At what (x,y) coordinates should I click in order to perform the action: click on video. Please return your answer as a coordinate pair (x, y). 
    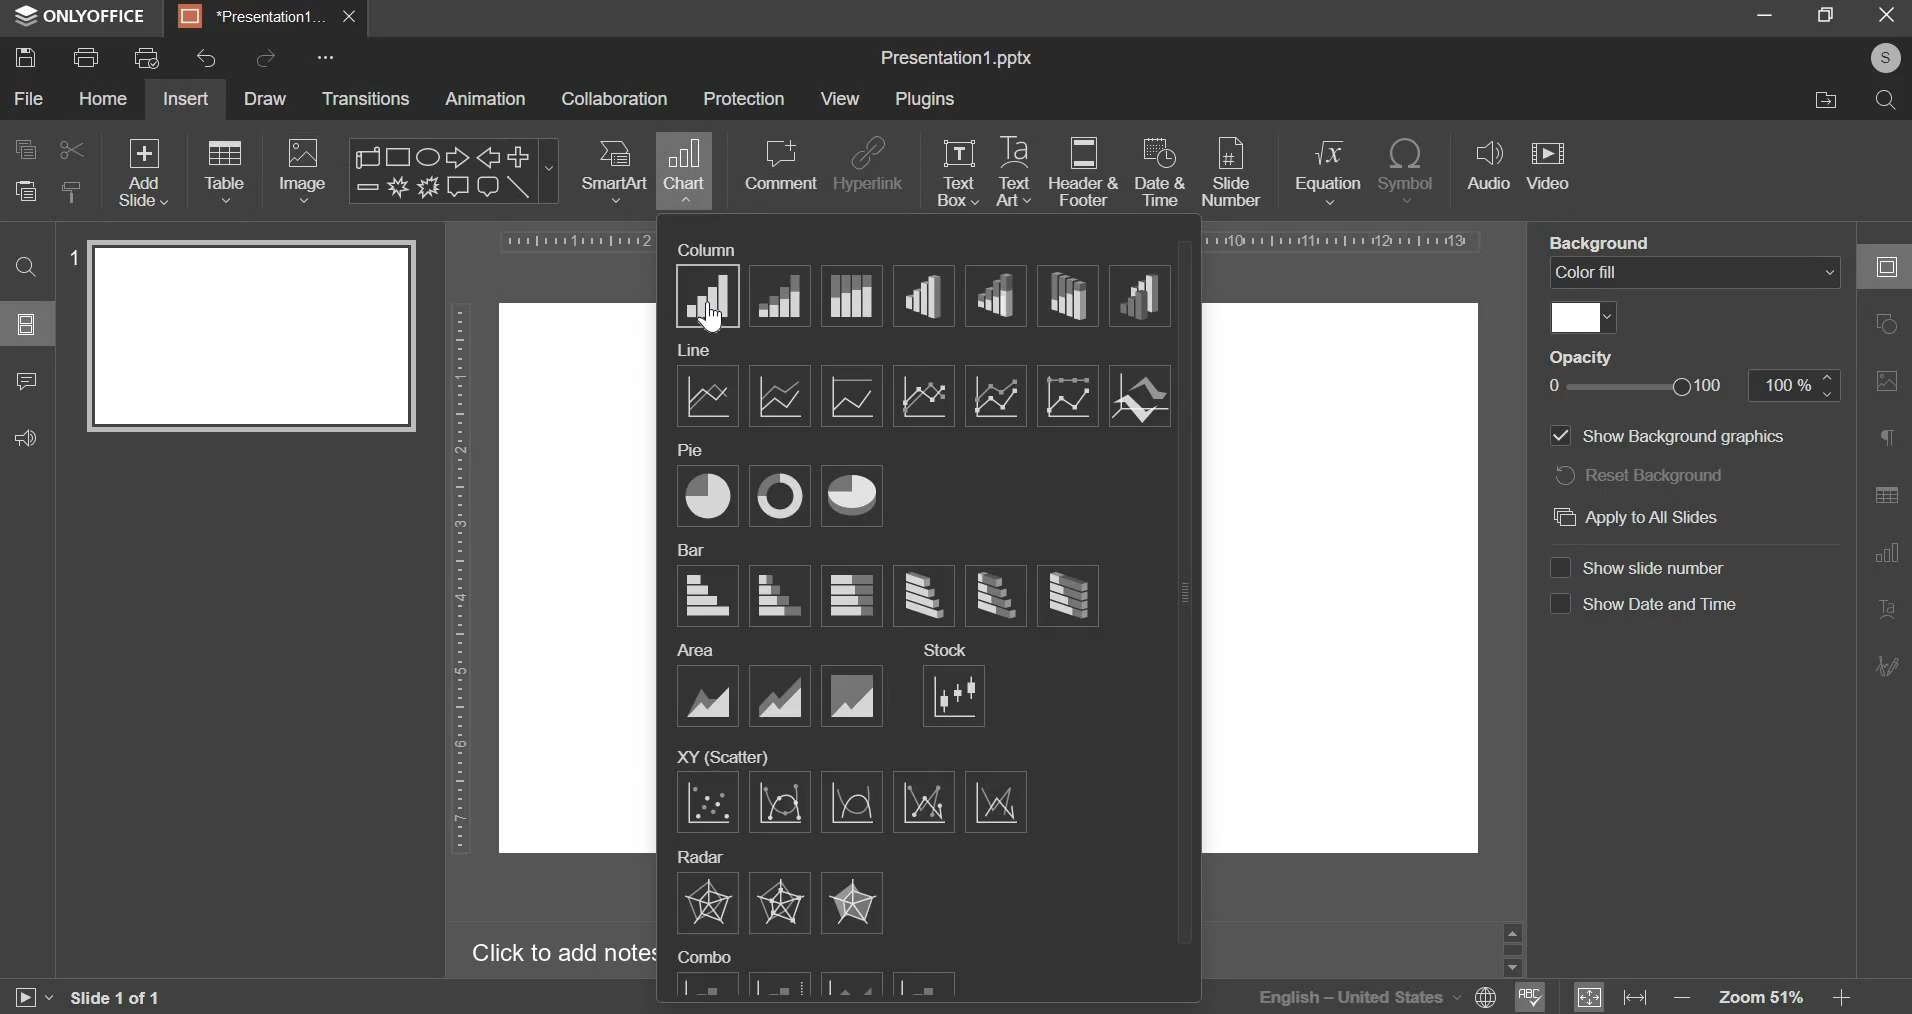
    Looking at the image, I should click on (1549, 164).